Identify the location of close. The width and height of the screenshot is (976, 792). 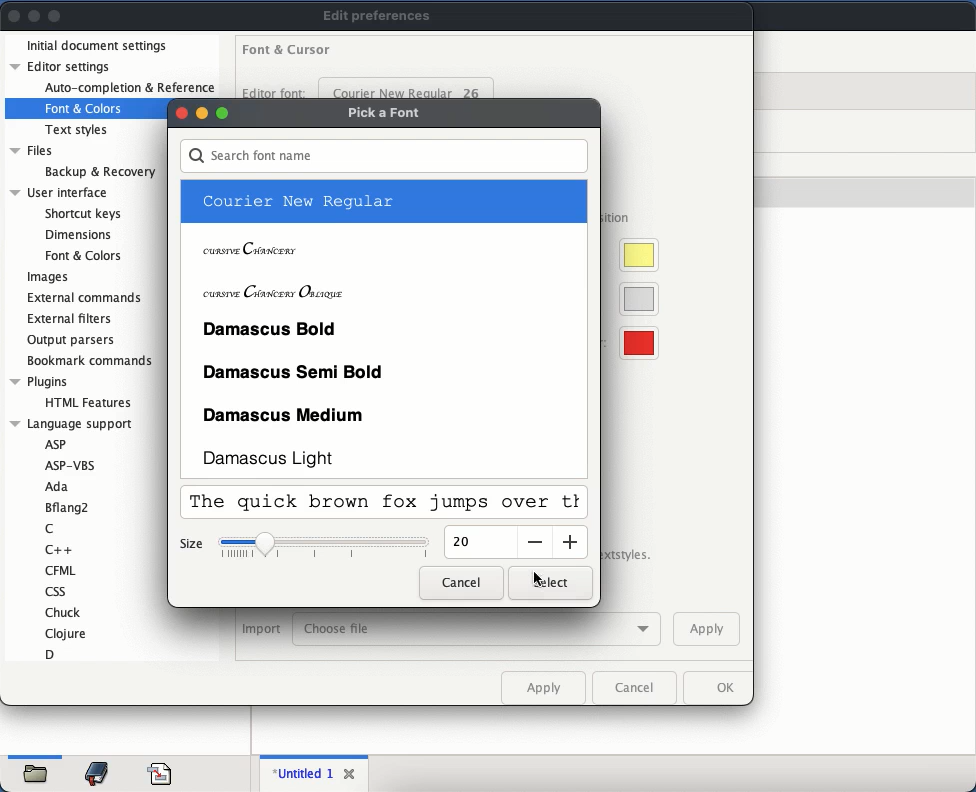
(15, 17).